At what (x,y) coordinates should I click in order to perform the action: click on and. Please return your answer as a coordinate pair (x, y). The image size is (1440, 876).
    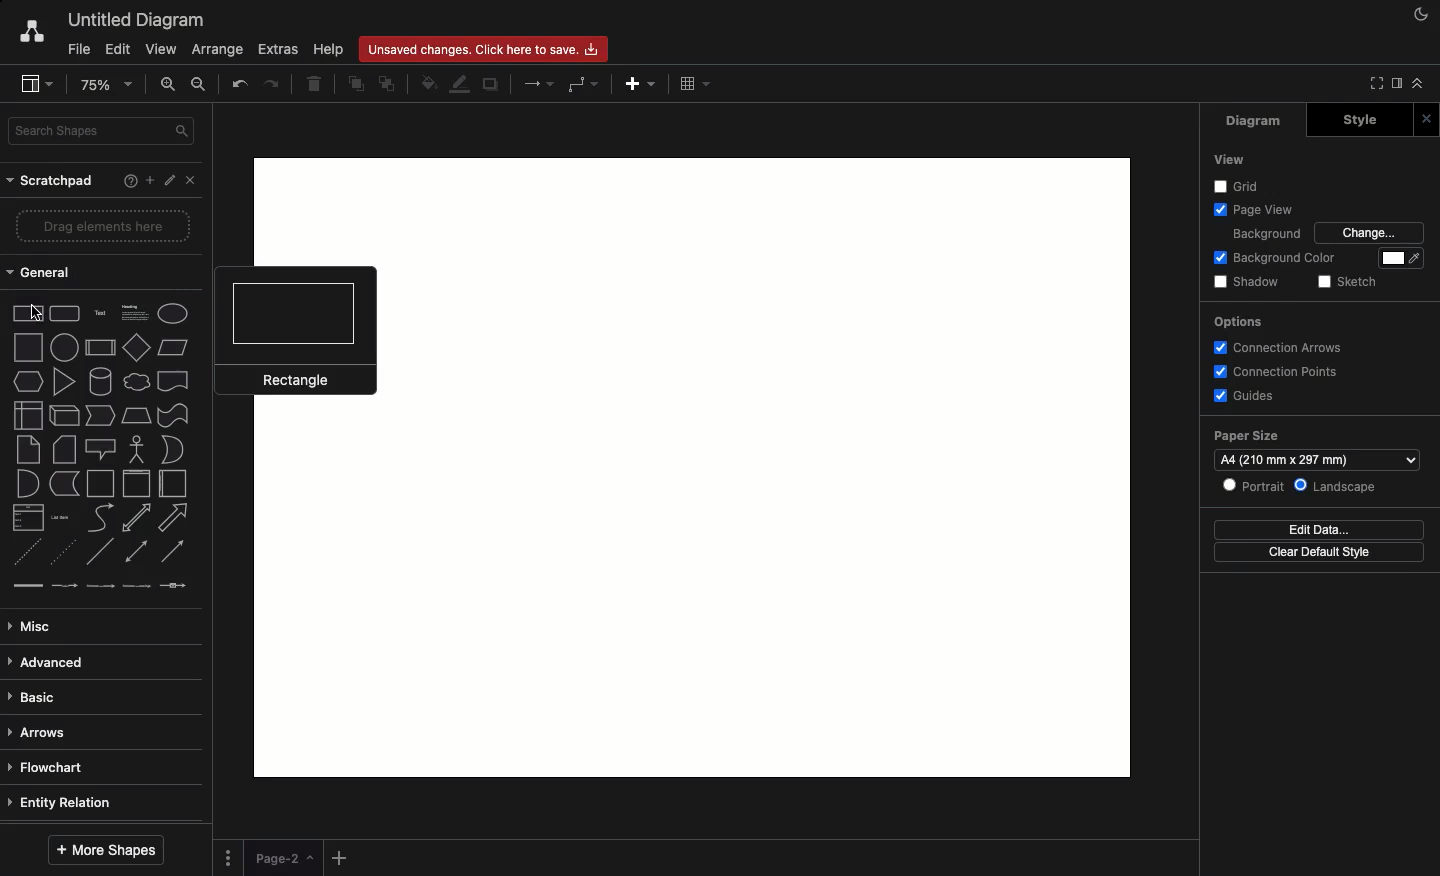
    Looking at the image, I should click on (27, 483).